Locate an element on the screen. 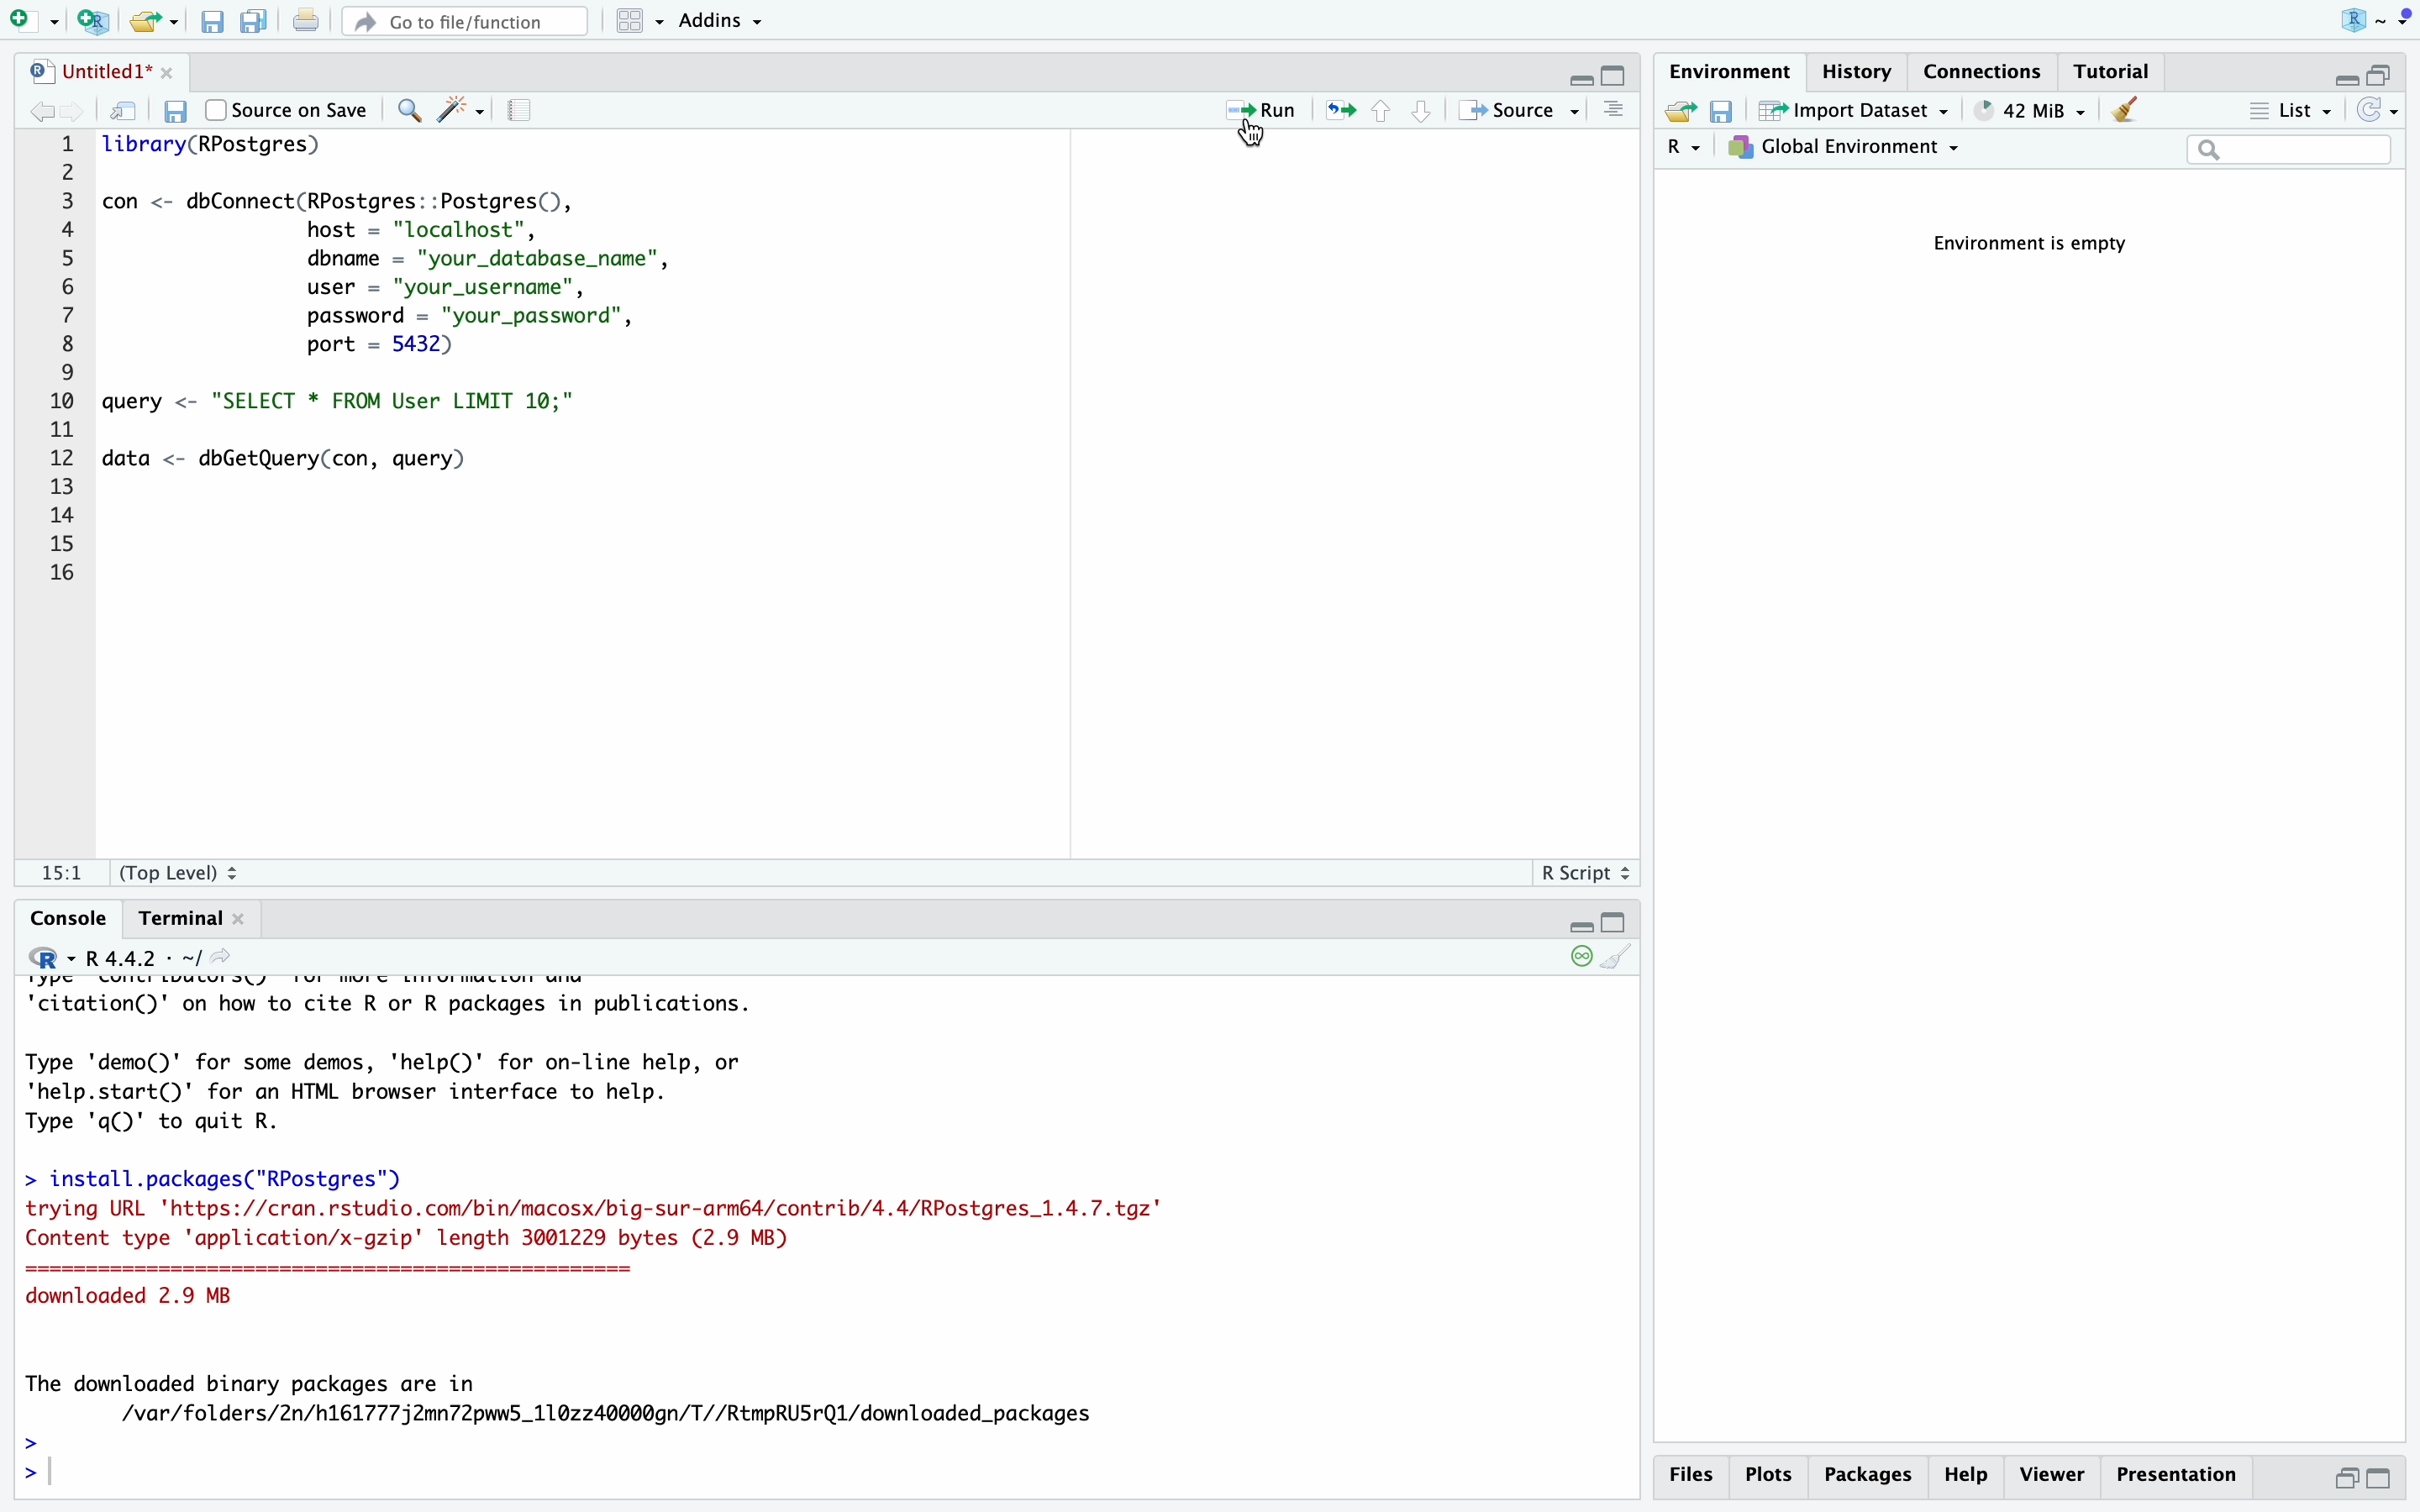 This screenshot has width=2420, height=1512. search field is located at coordinates (2289, 152).